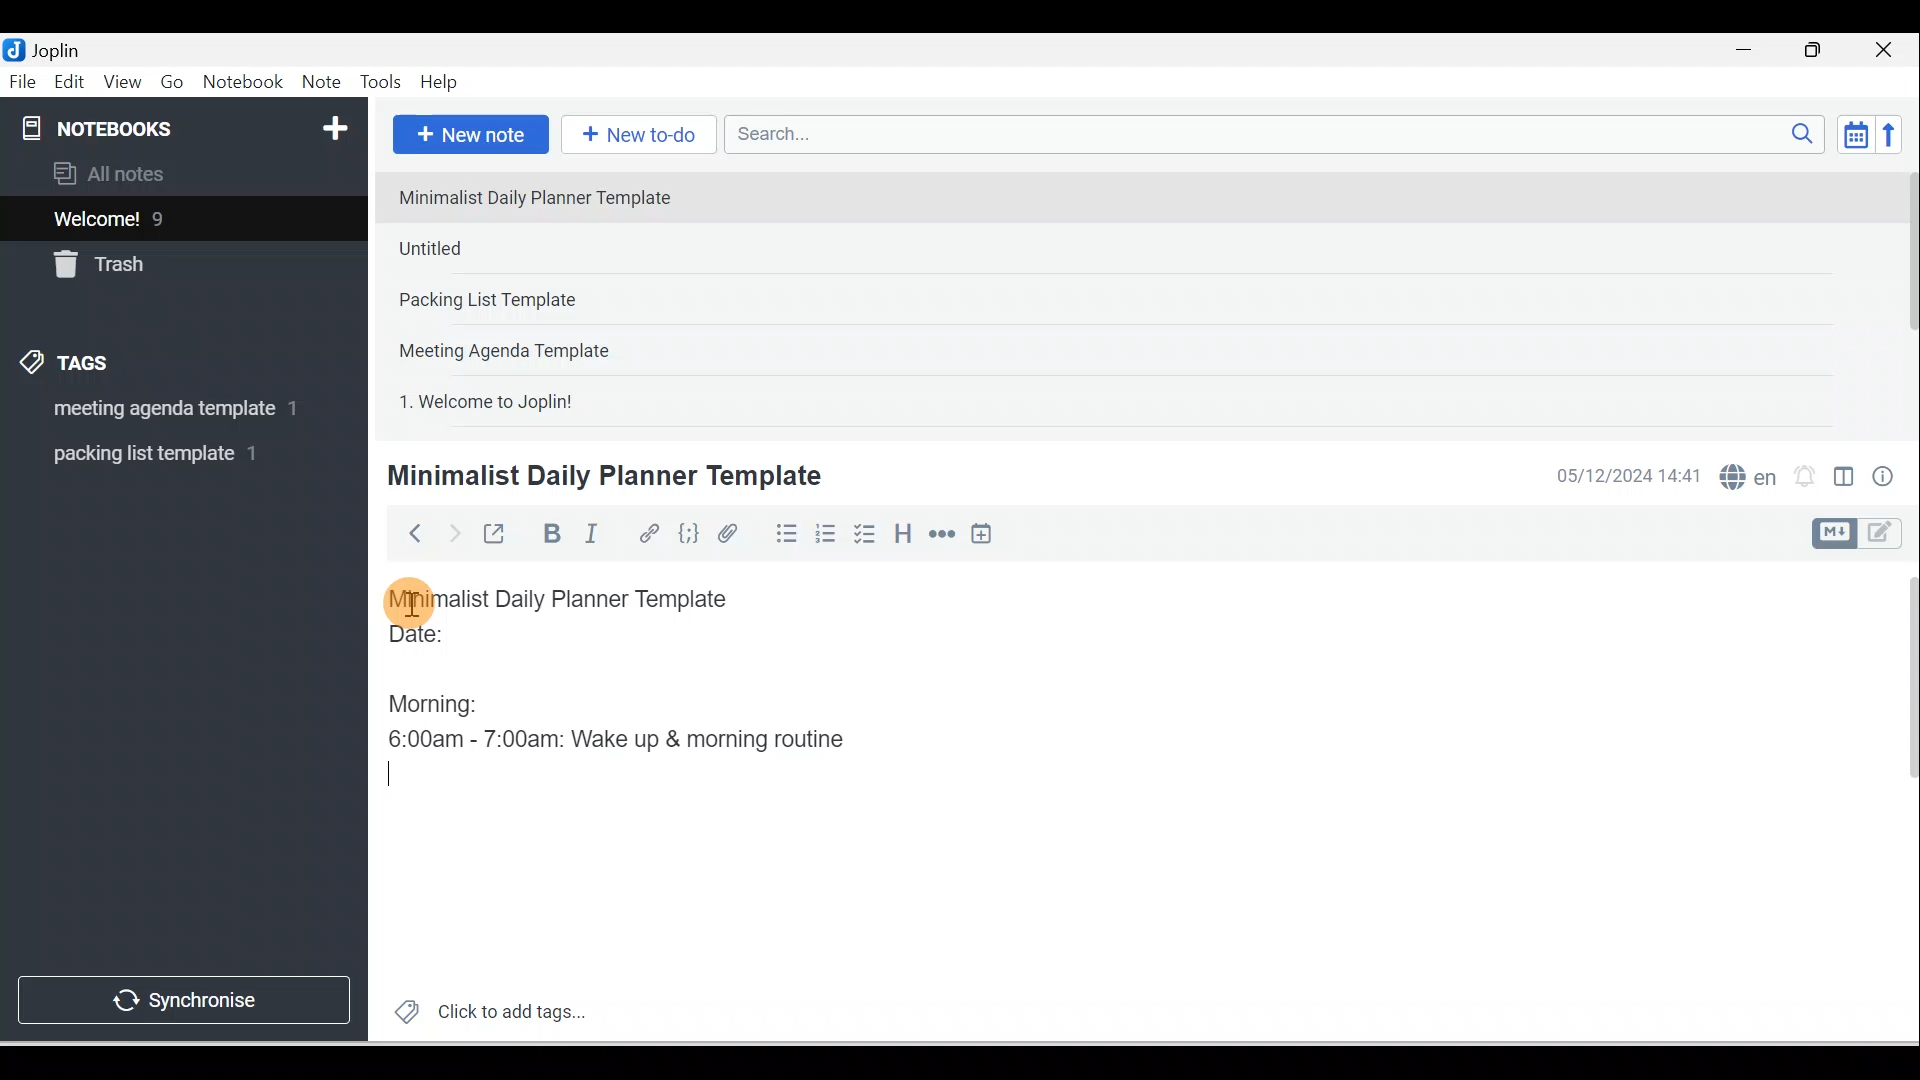 This screenshot has width=1920, height=1080. I want to click on Forward, so click(452, 532).